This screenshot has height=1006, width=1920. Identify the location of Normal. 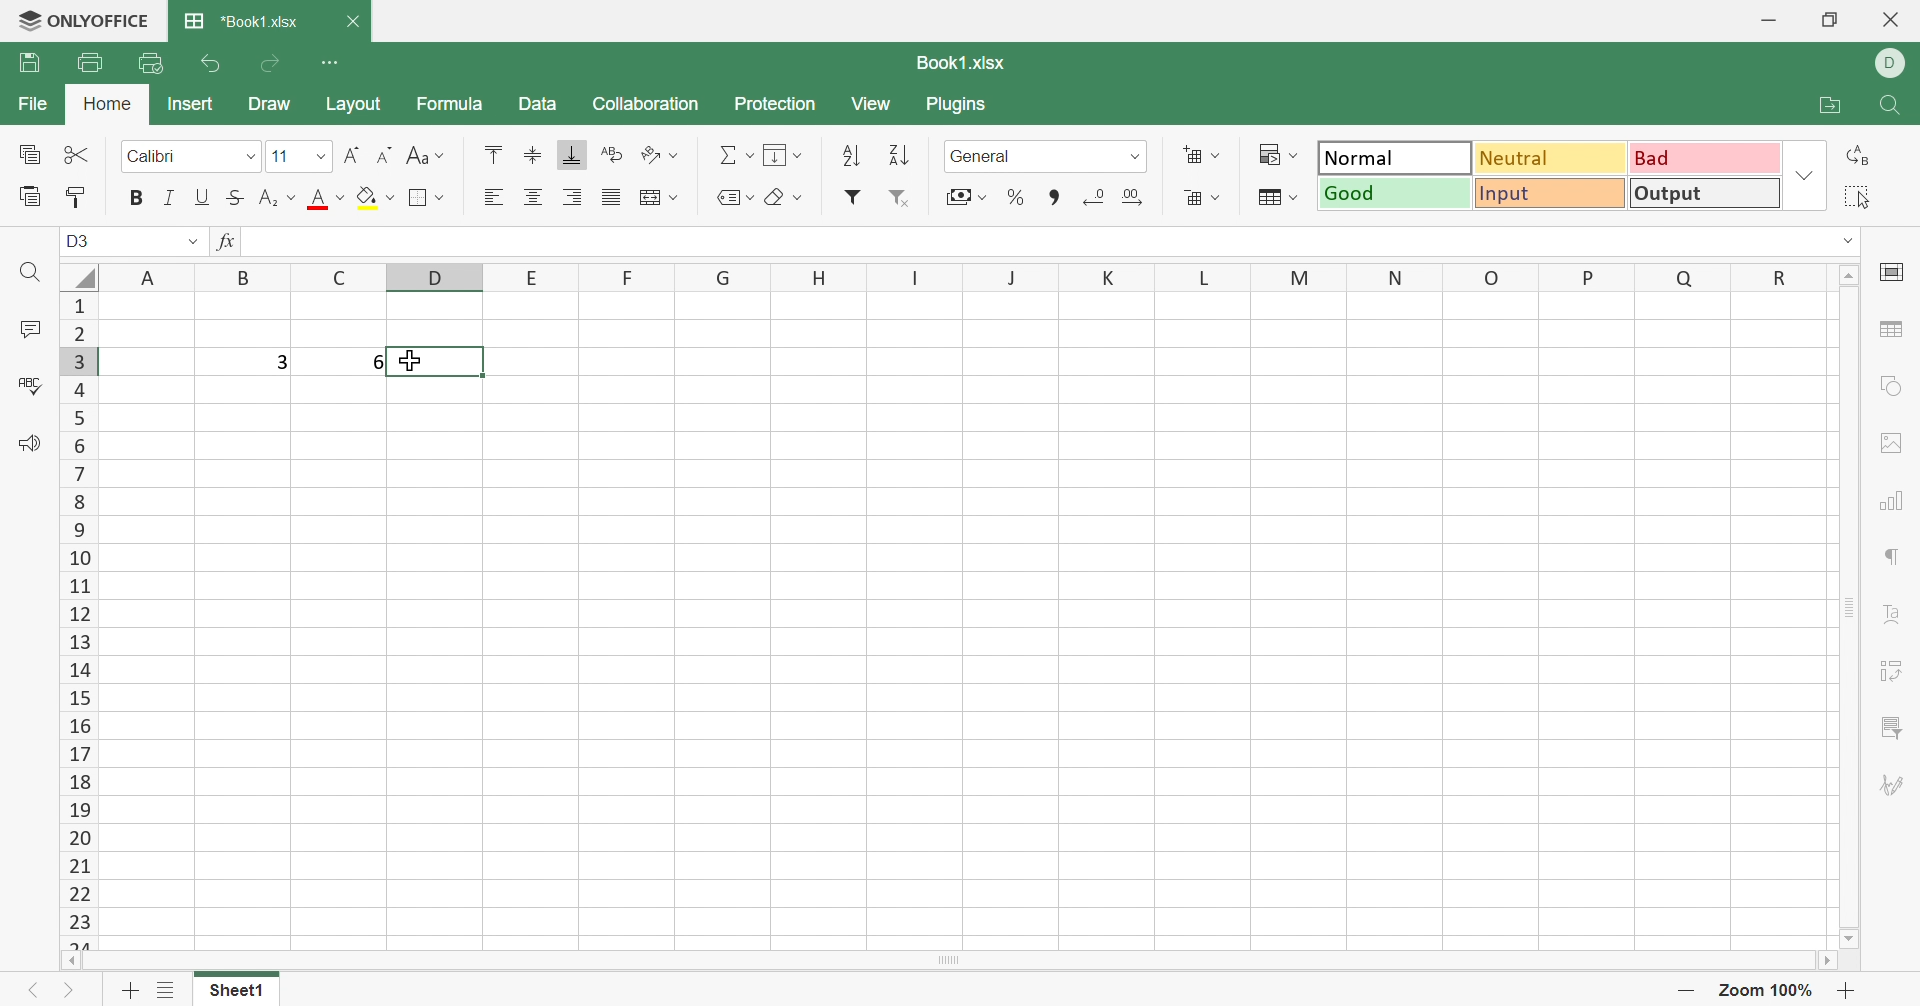
(1395, 160).